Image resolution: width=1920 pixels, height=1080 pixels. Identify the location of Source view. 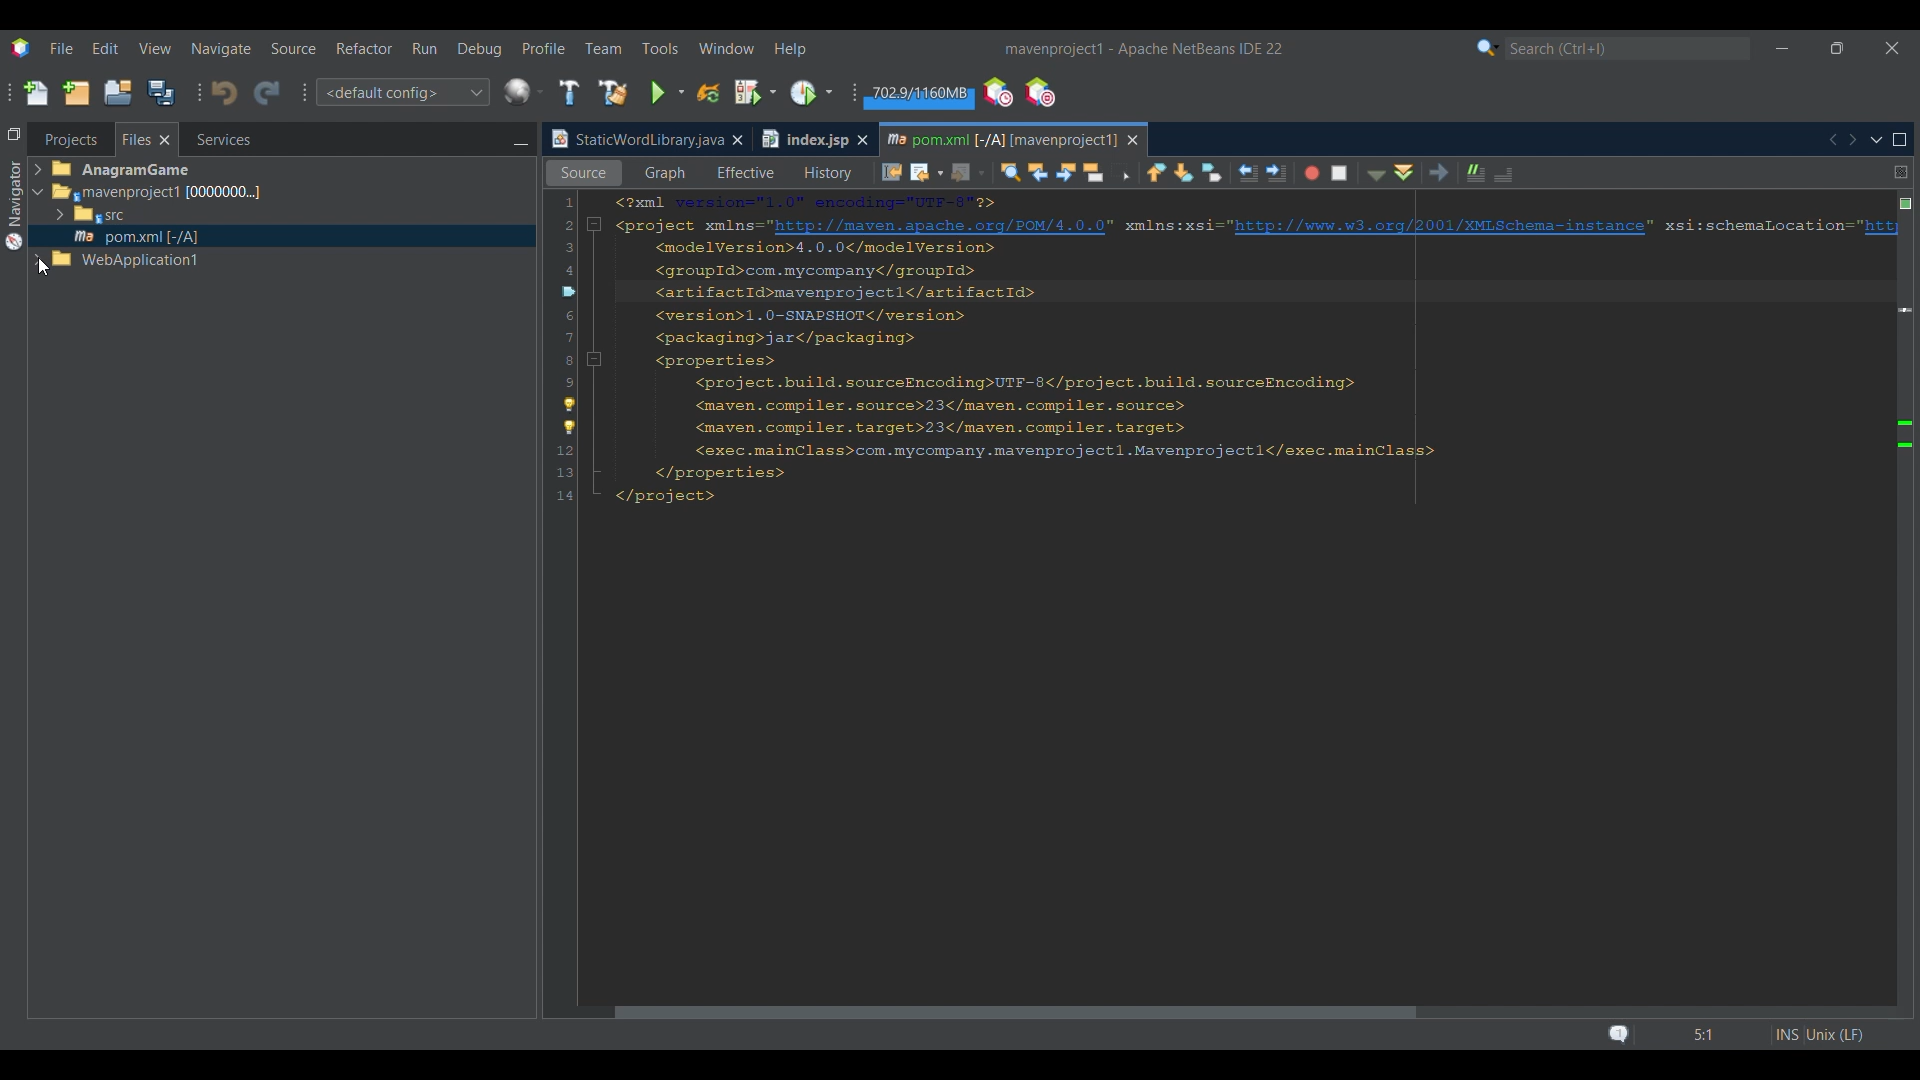
(579, 173).